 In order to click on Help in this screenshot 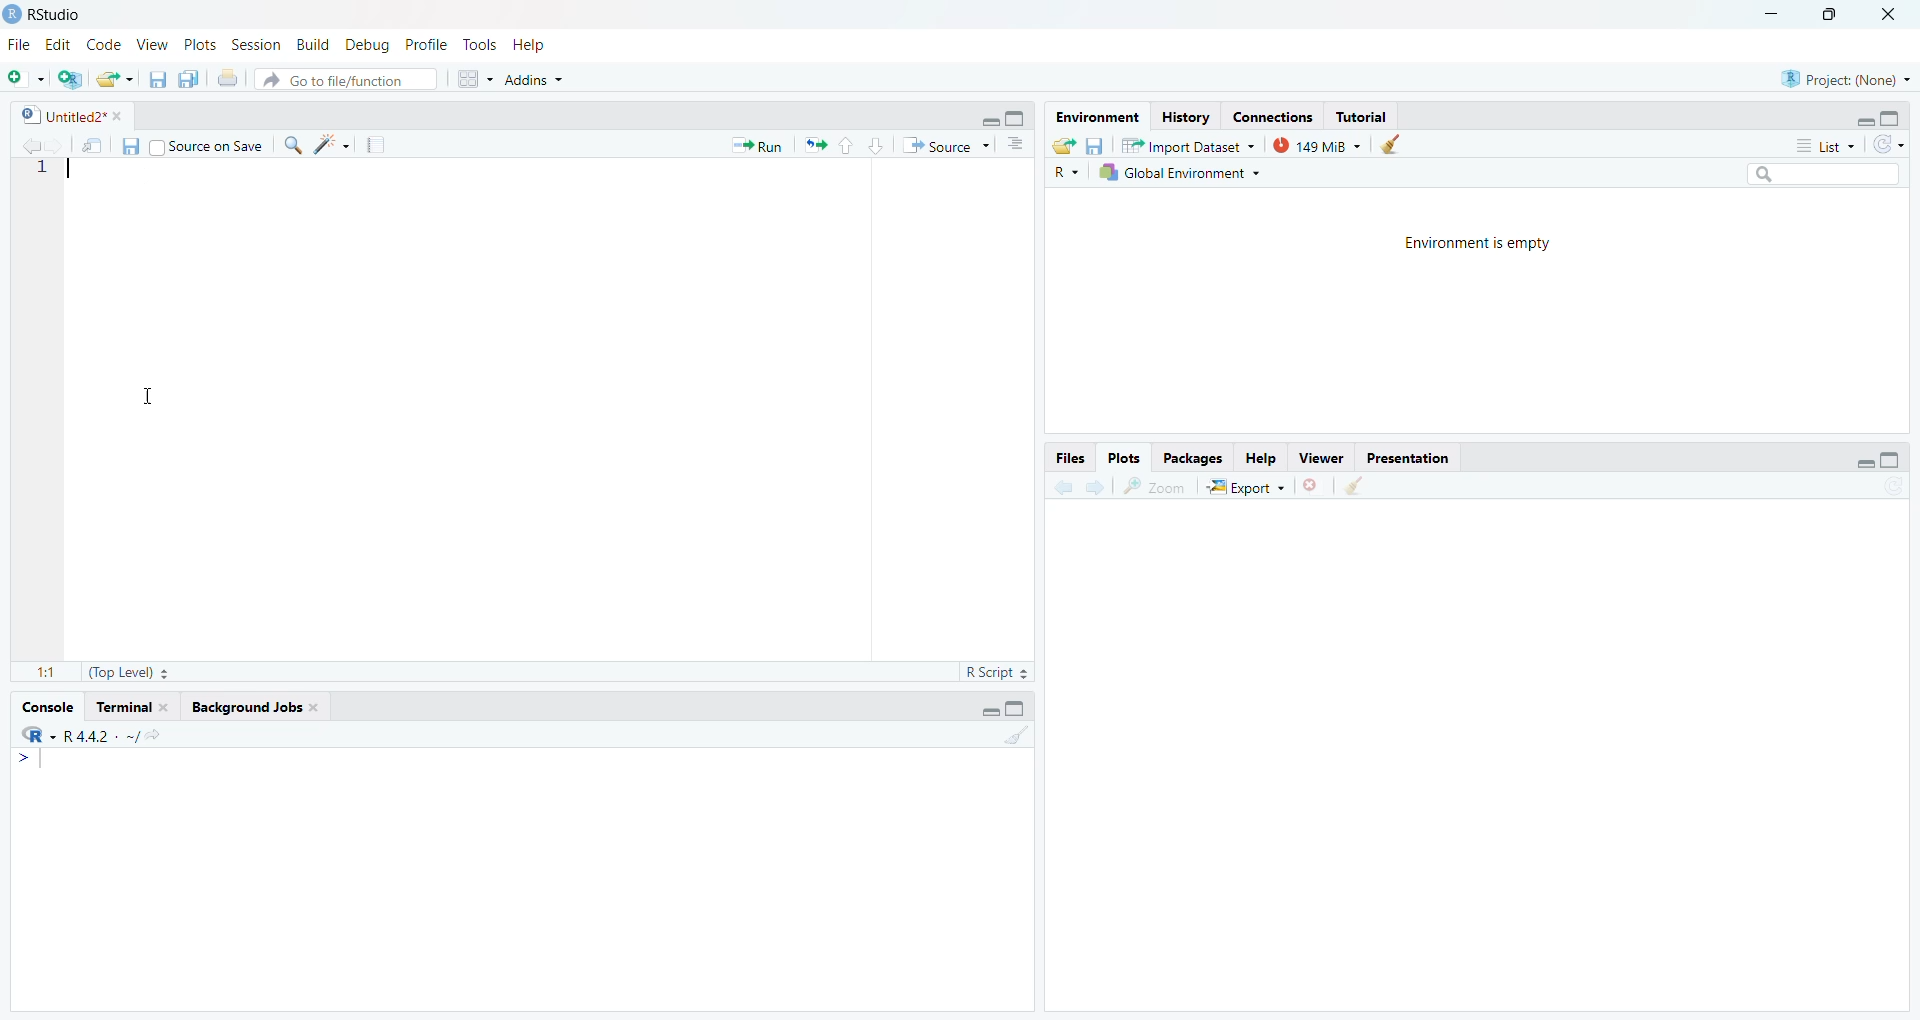, I will do `click(529, 47)`.